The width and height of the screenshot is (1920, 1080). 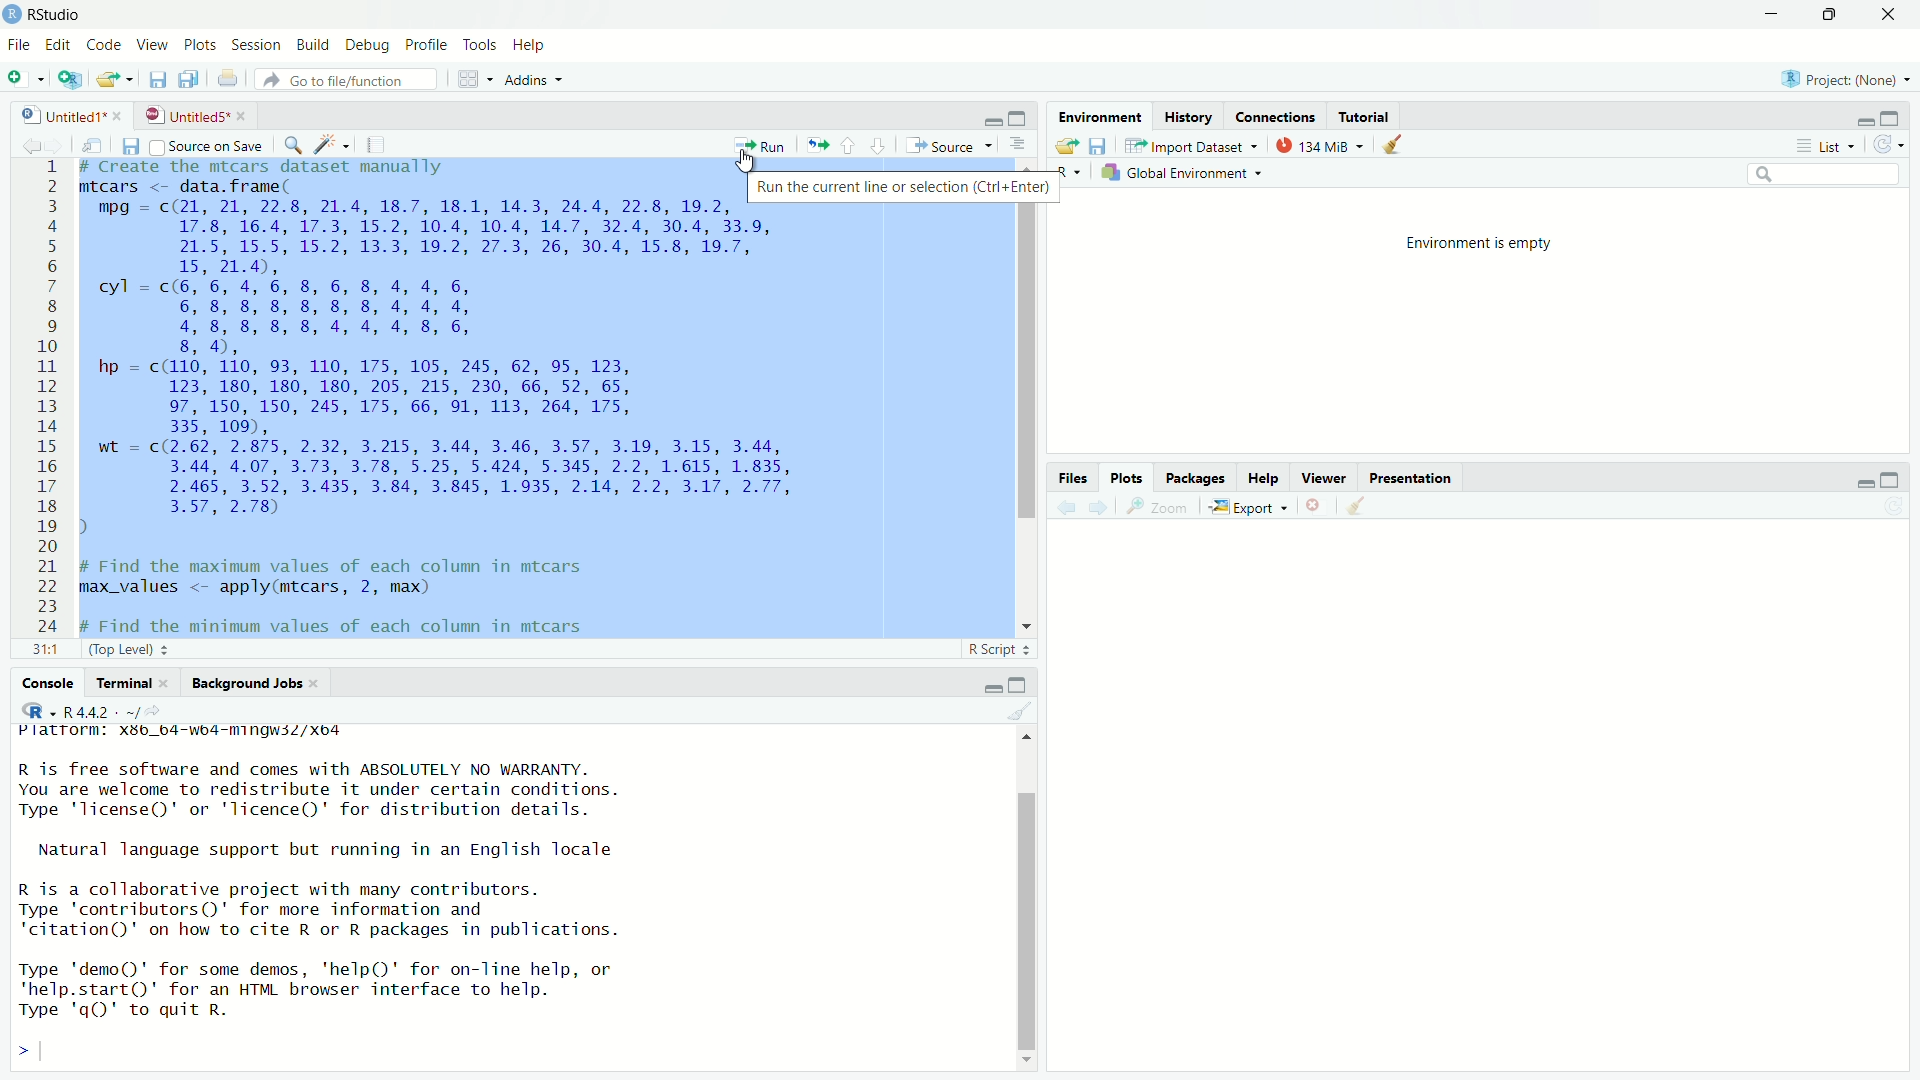 I want to click on File, so click(x=20, y=45).